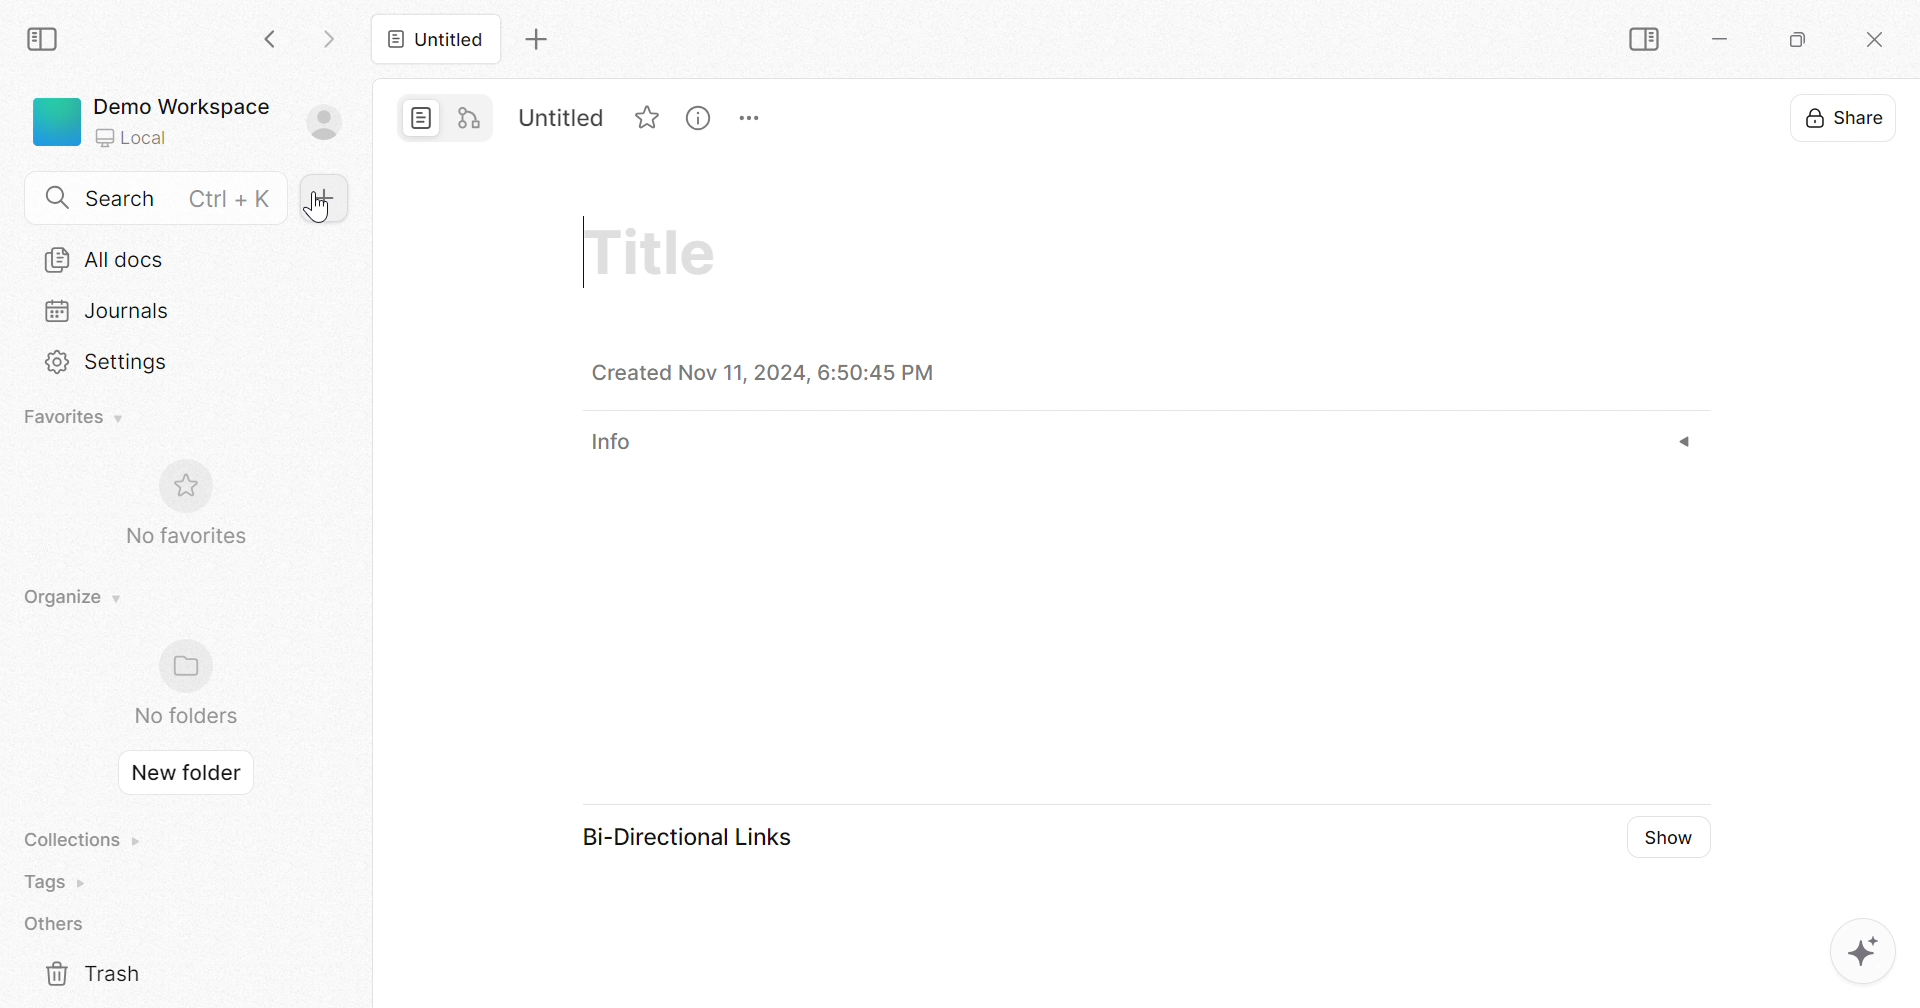  I want to click on Organize, so click(76, 599).